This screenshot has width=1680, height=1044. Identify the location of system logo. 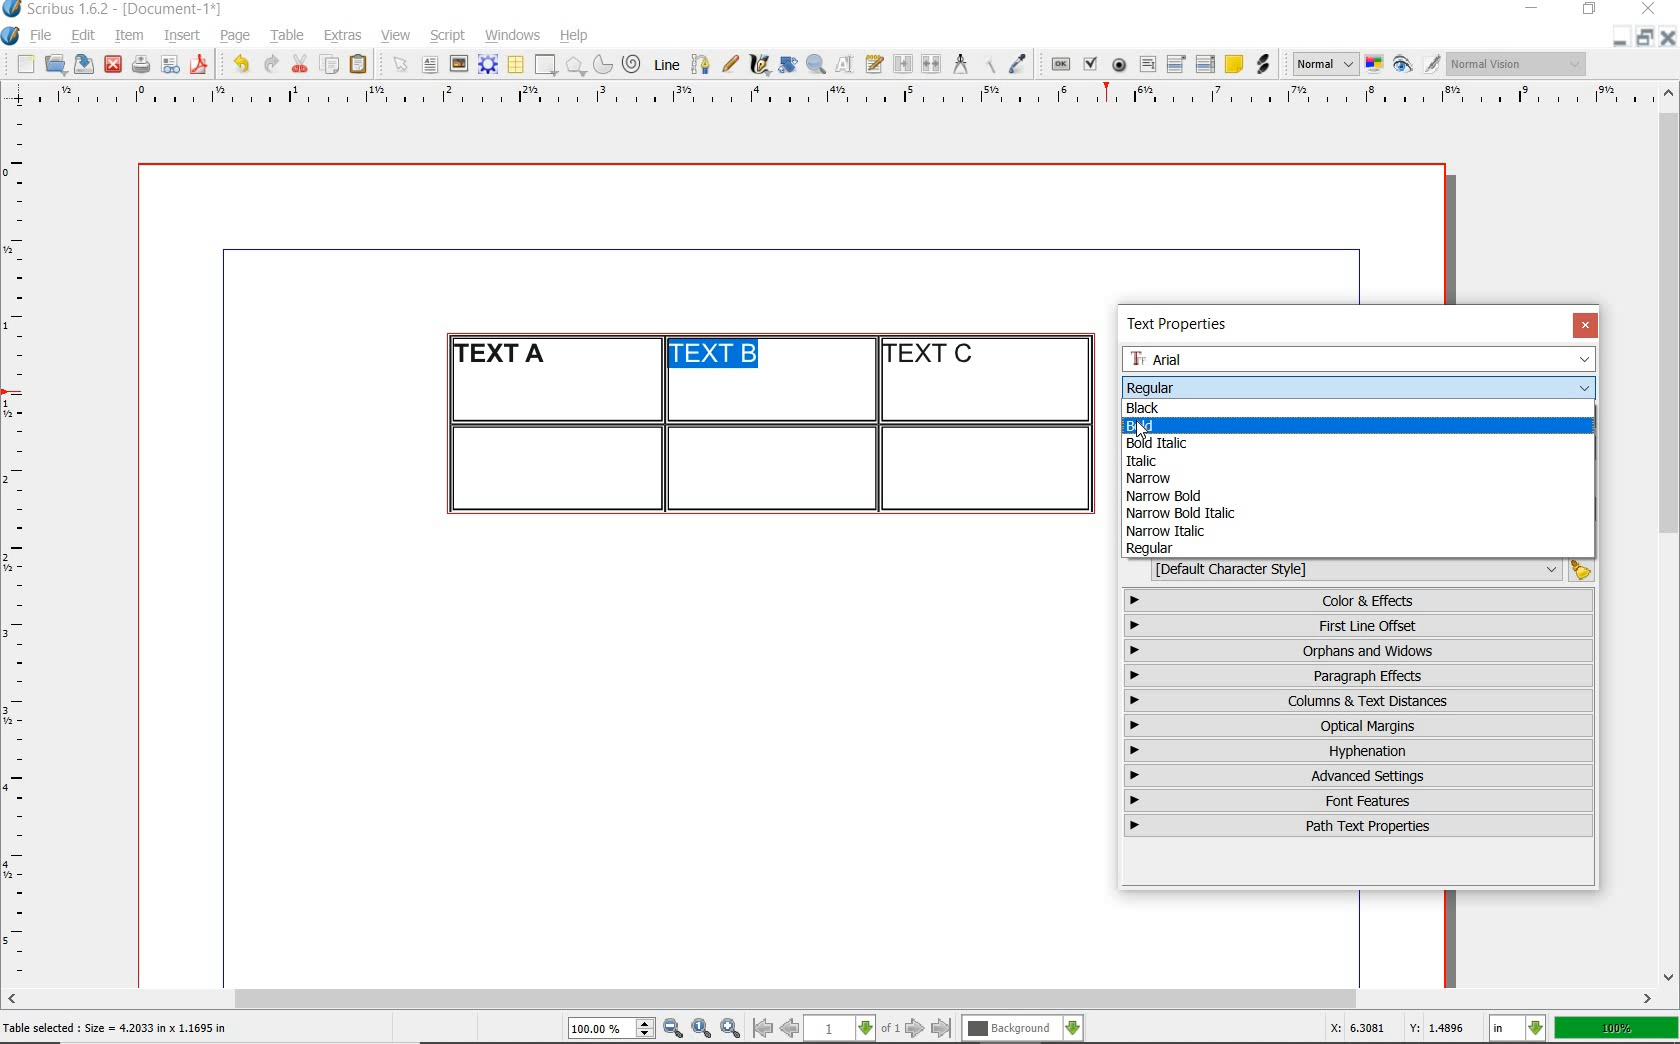
(12, 36).